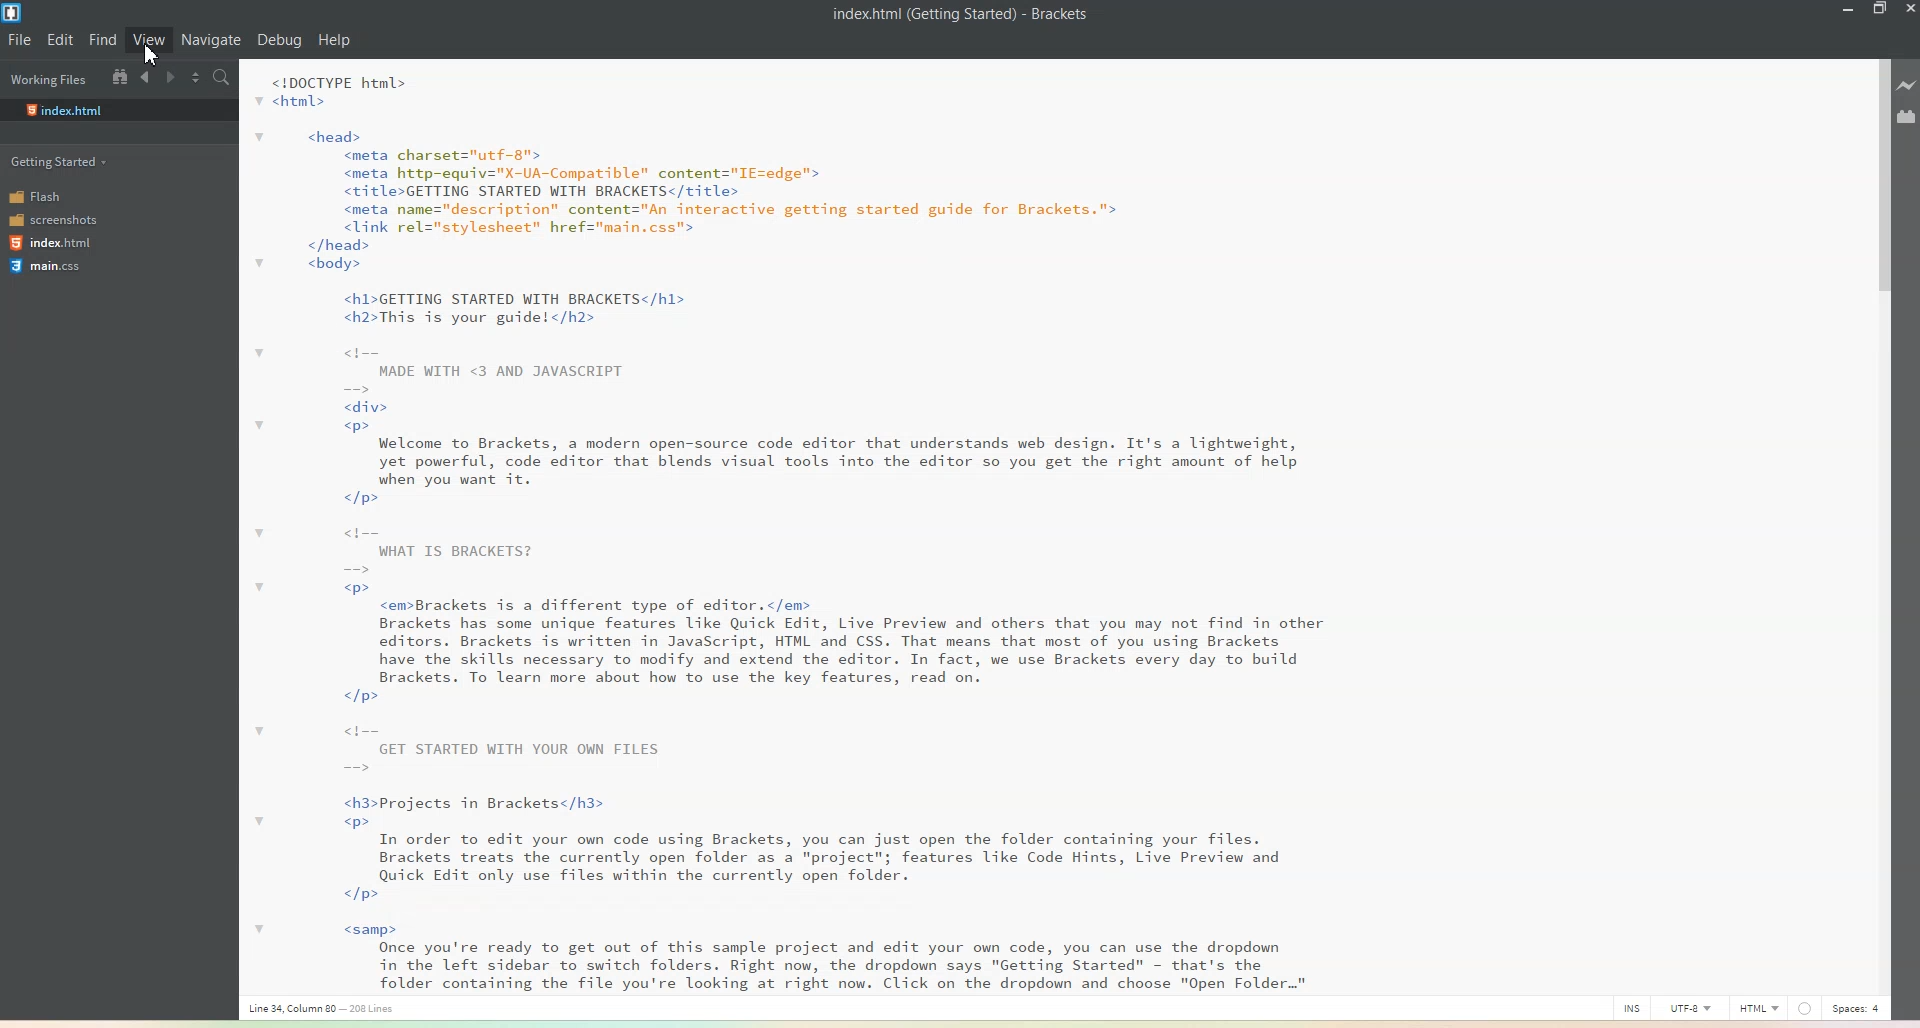 Image resolution: width=1920 pixels, height=1028 pixels. Describe the element at coordinates (61, 40) in the screenshot. I see `Edit` at that location.